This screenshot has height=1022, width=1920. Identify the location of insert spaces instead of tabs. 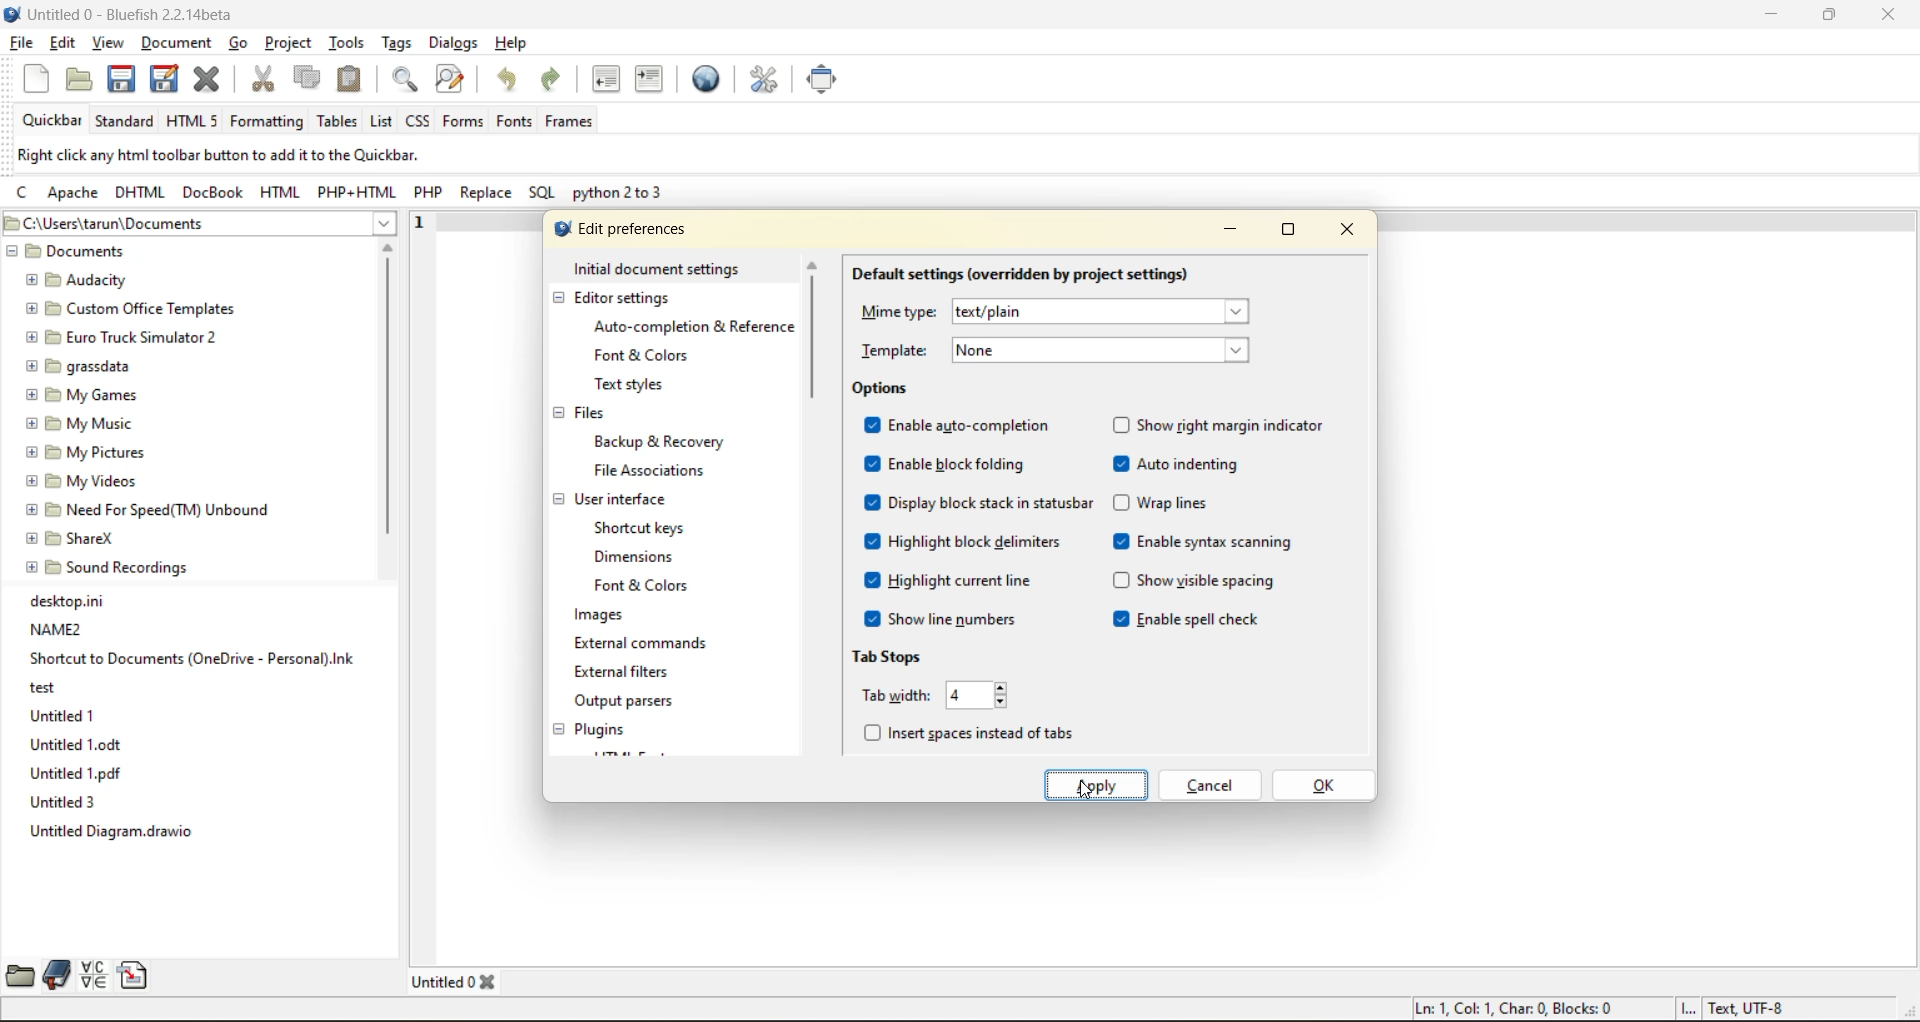
(973, 728).